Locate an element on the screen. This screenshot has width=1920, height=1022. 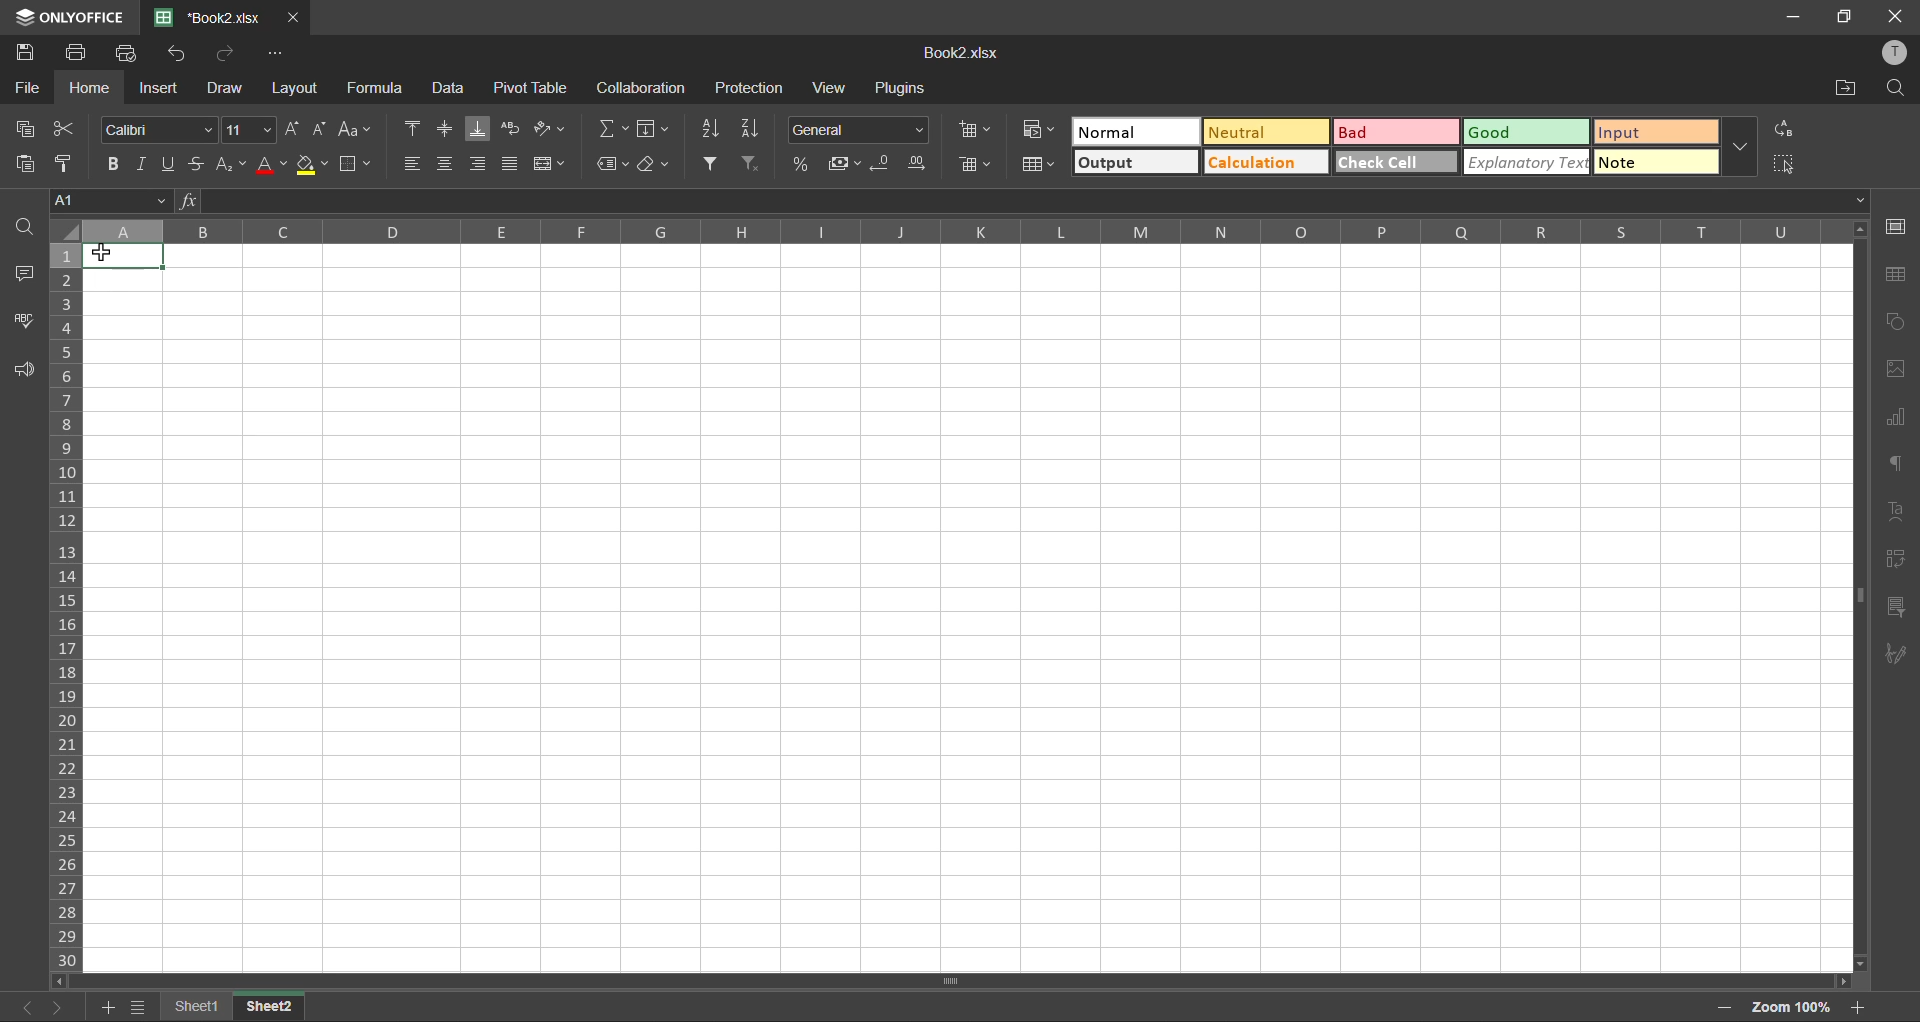
minimize is located at coordinates (1796, 15).